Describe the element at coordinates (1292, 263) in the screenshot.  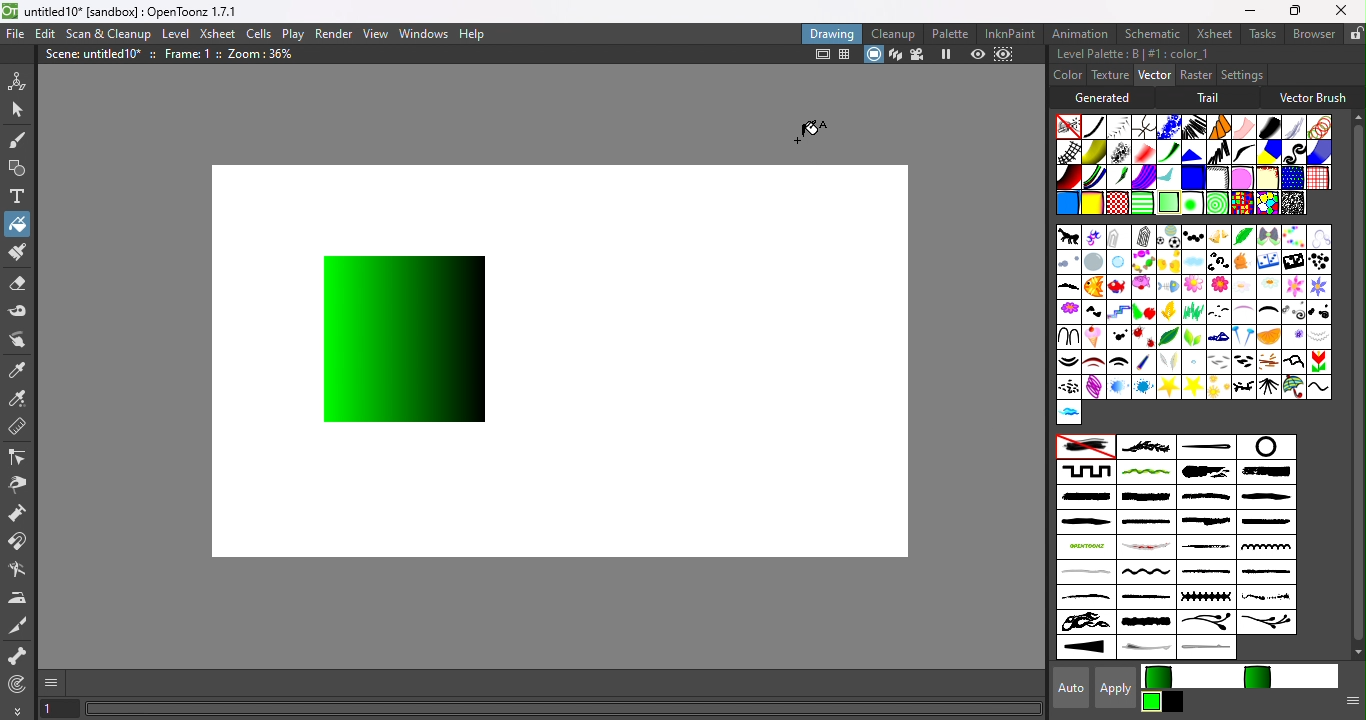
I see `Domino` at that location.